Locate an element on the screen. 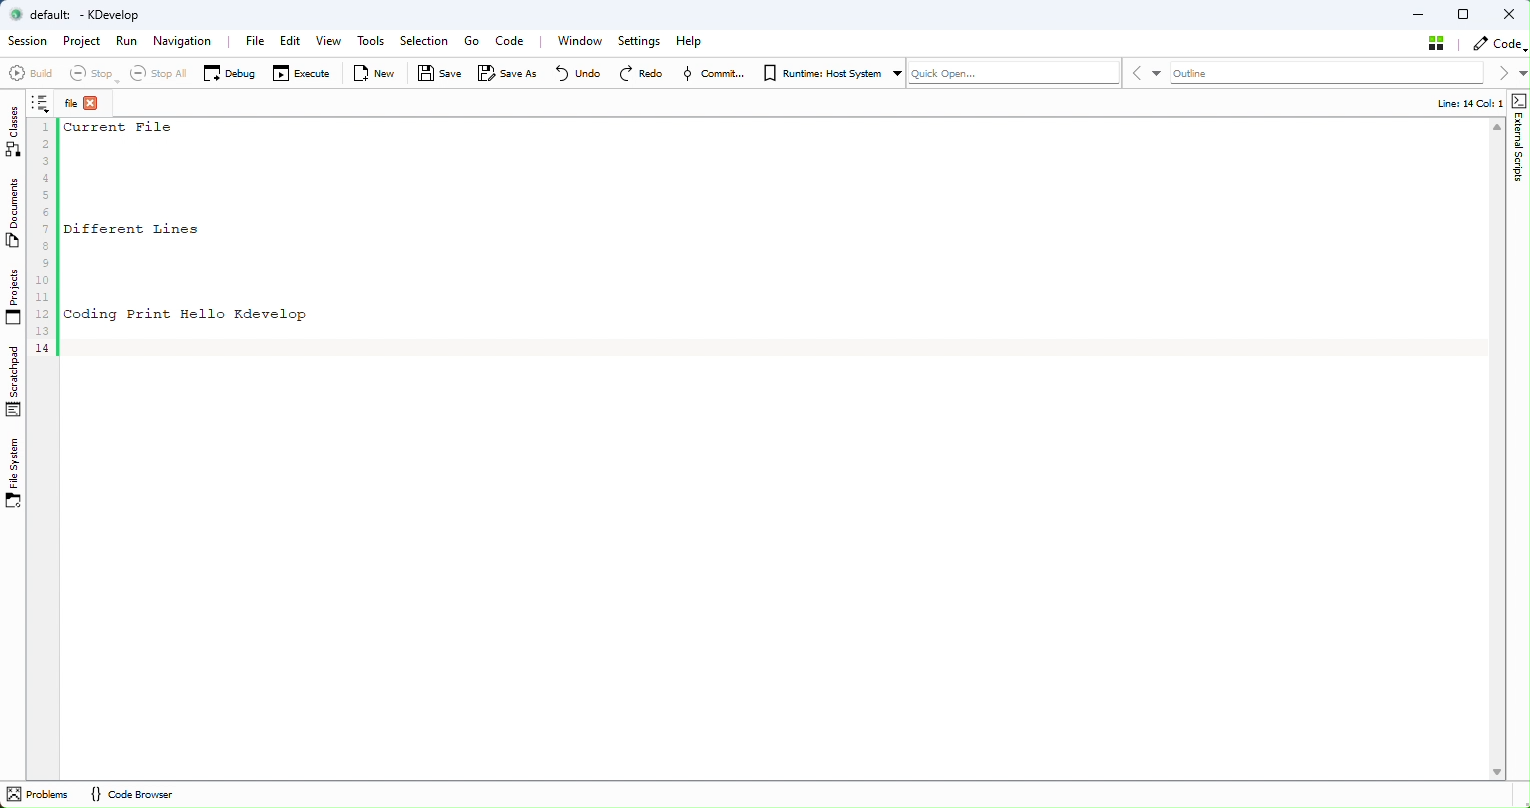  Code is located at coordinates (516, 40).